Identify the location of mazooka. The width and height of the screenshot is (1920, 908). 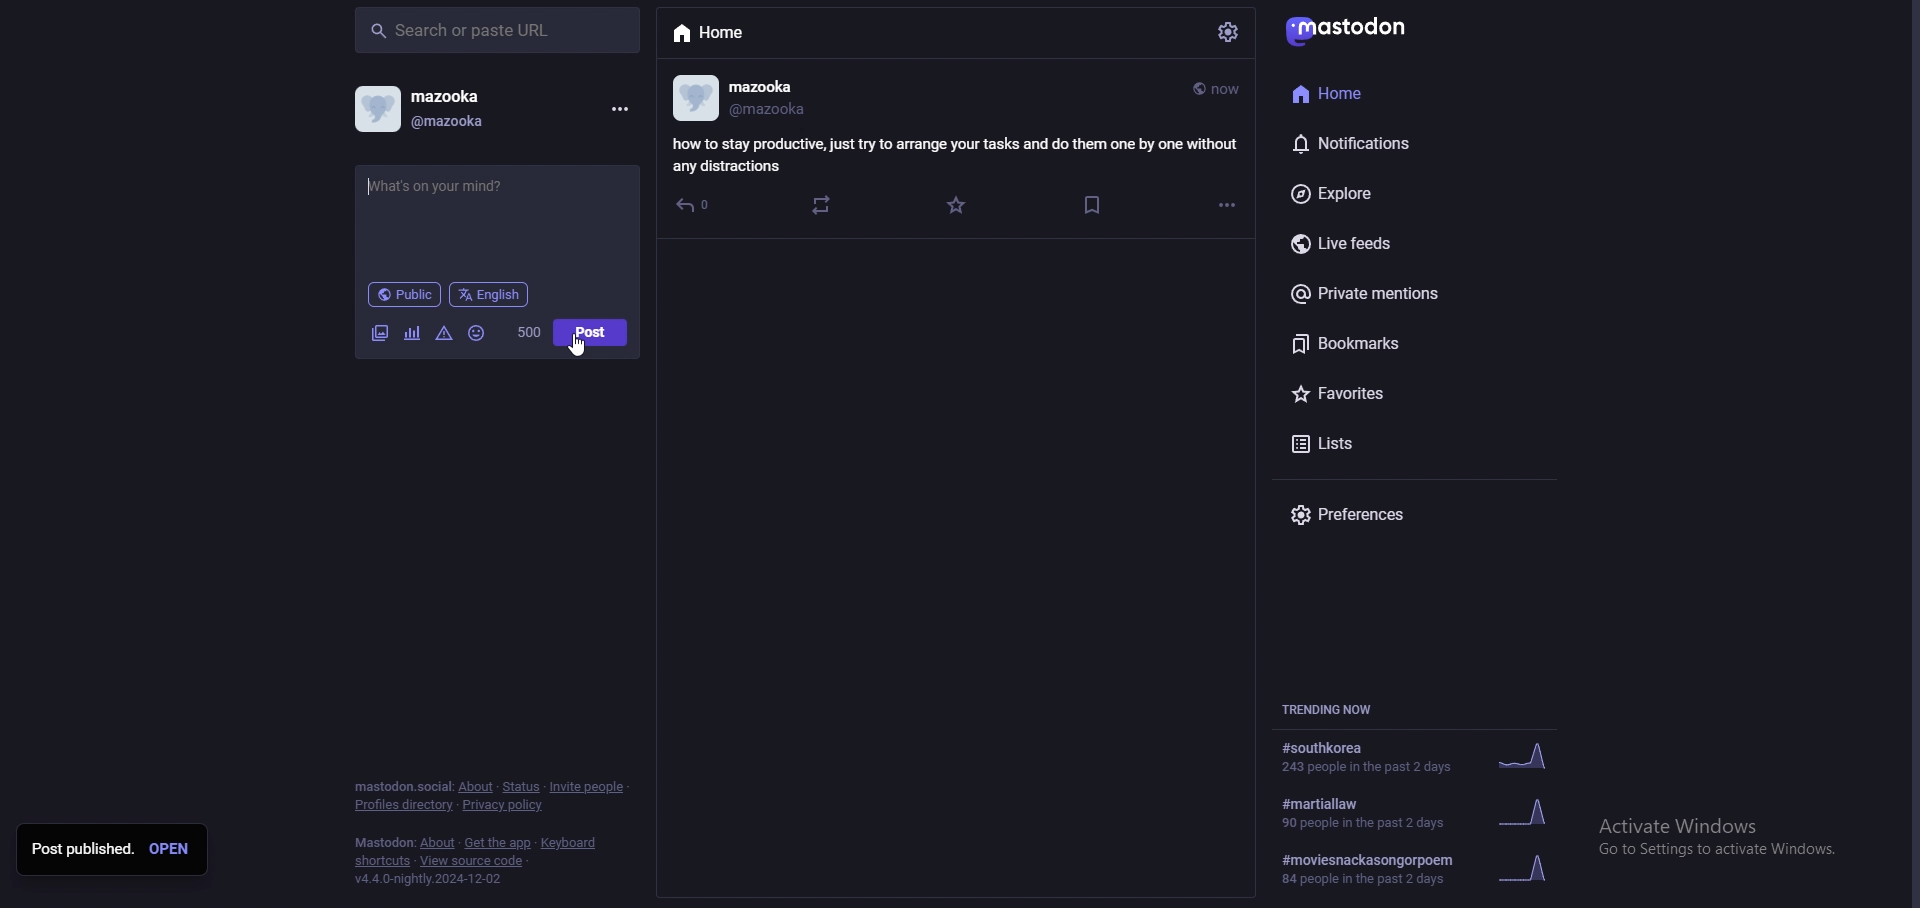
(475, 93).